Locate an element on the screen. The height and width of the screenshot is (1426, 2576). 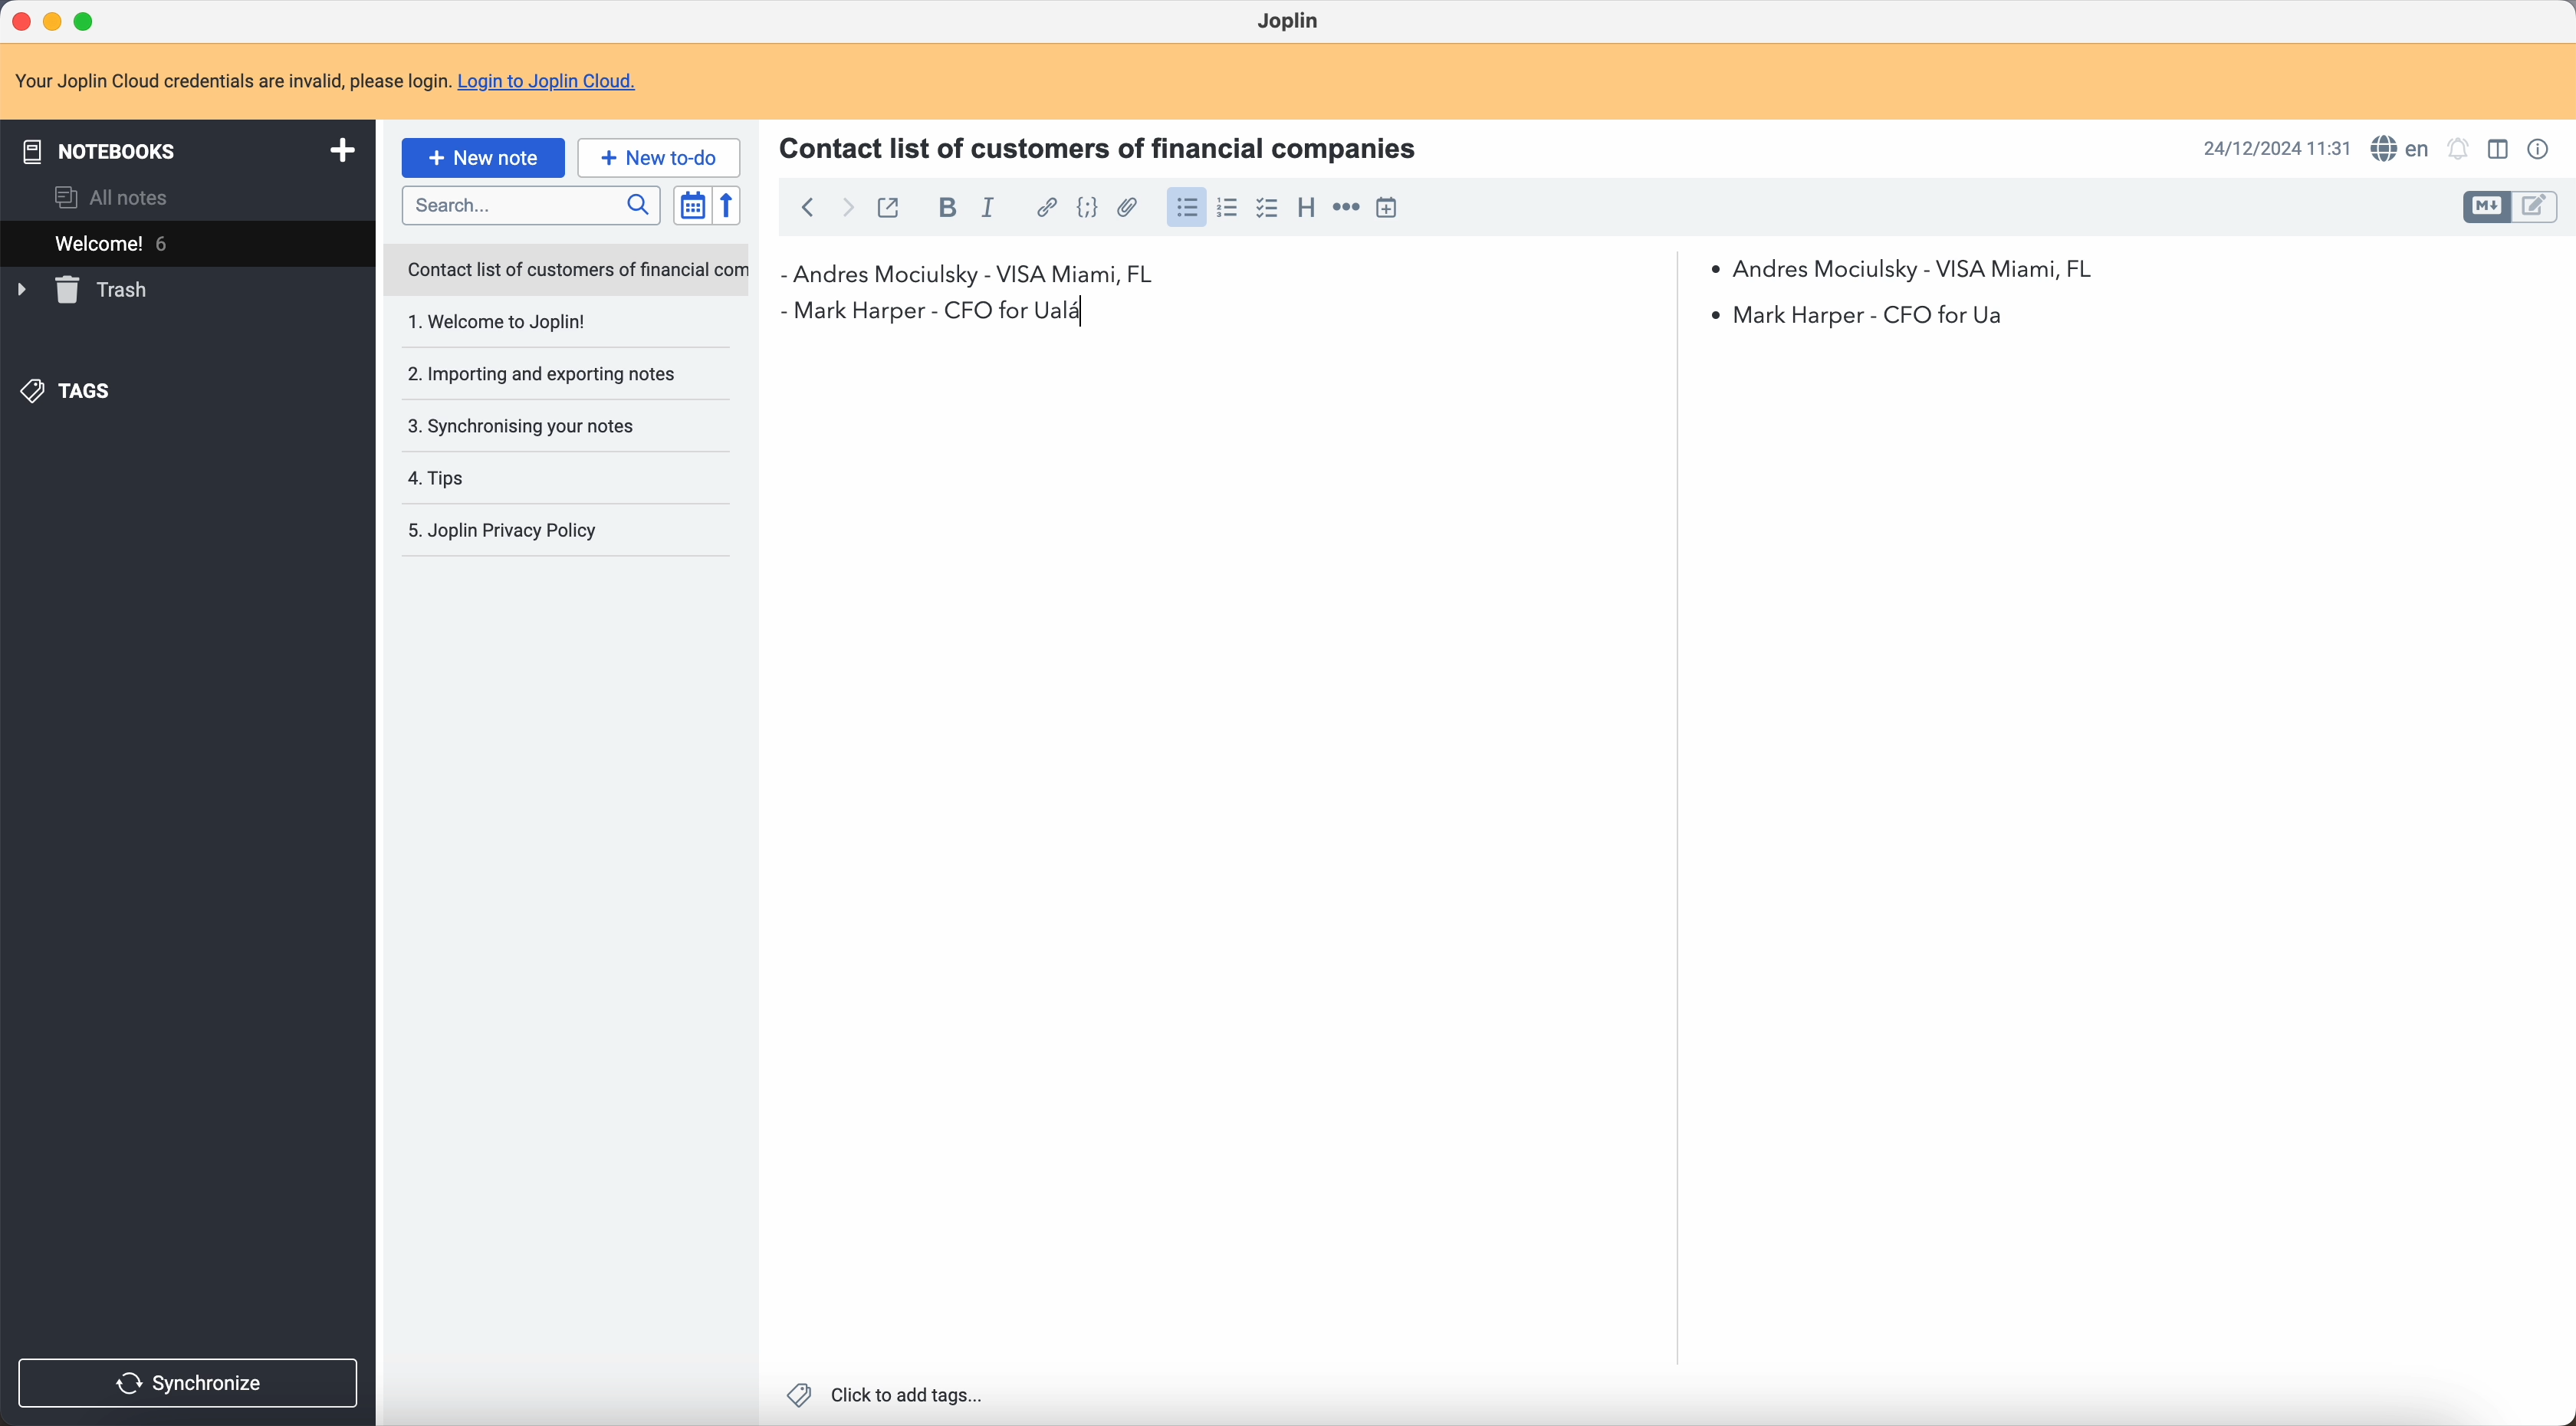
2. Importing and exporting notes is located at coordinates (548, 376).